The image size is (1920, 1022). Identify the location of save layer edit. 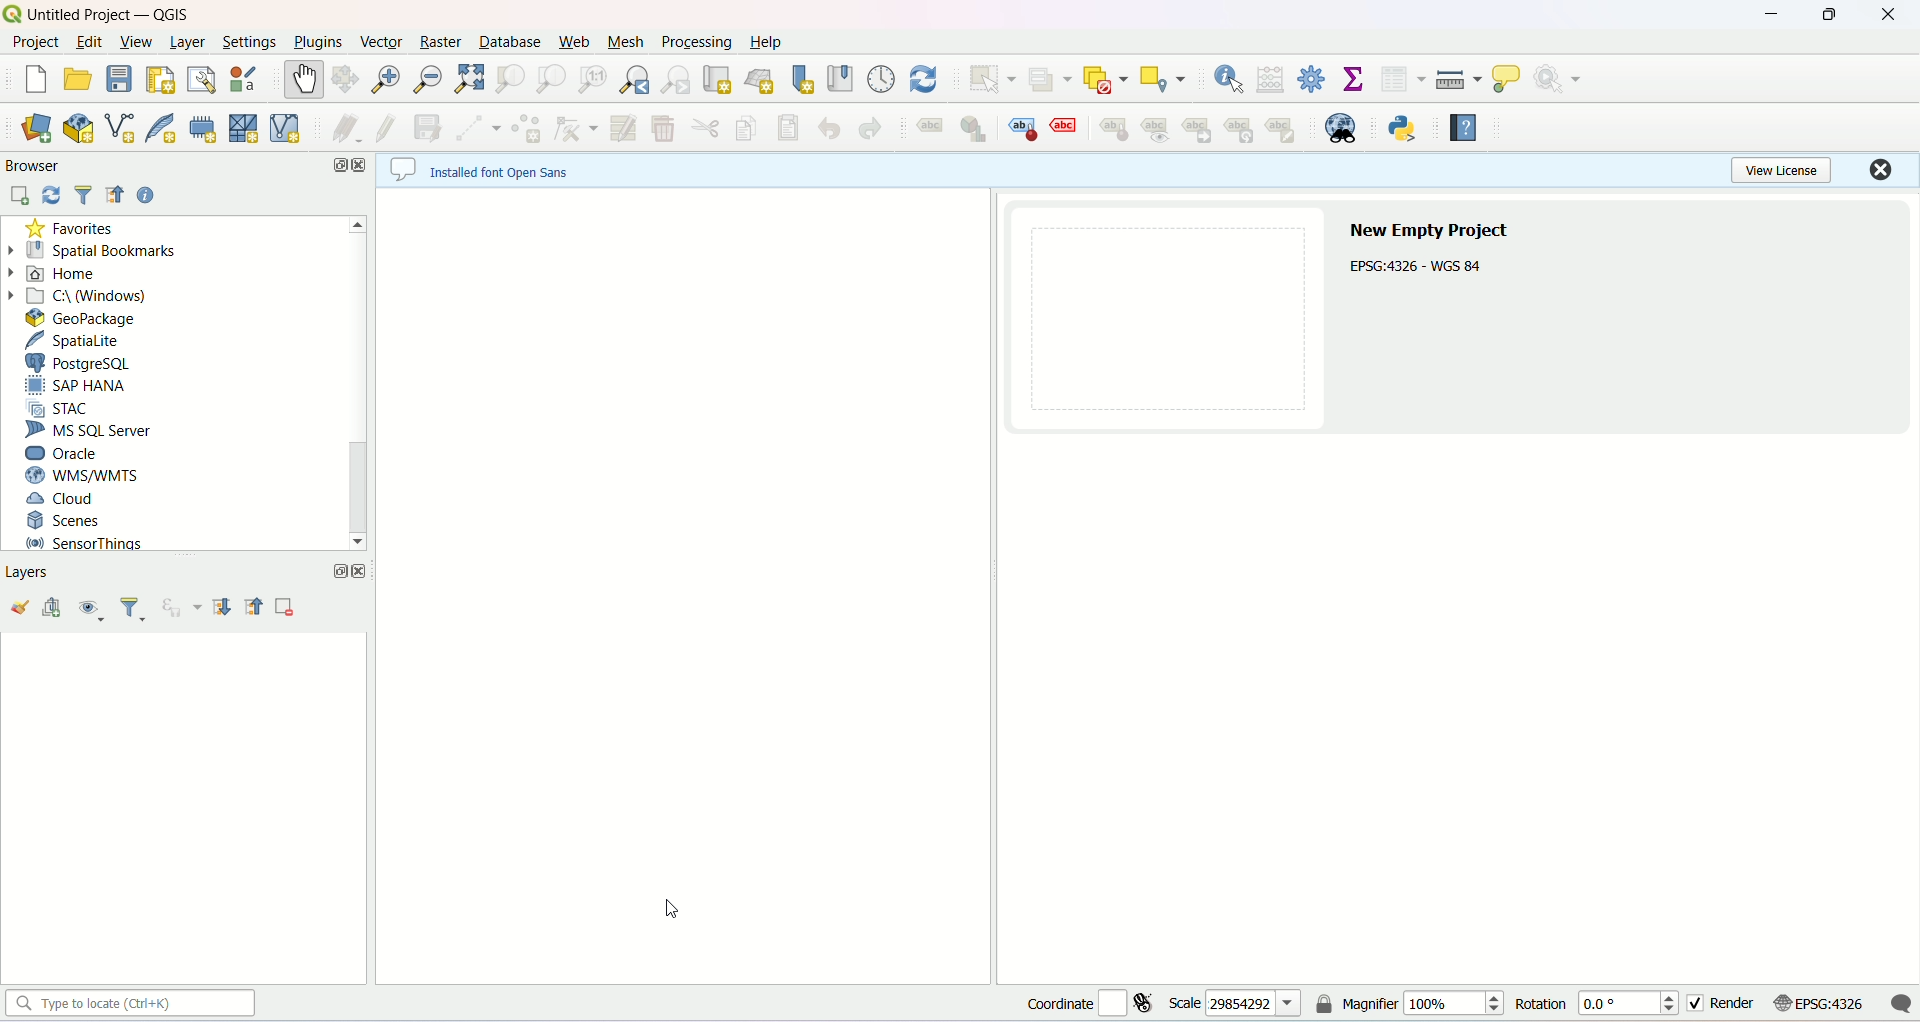
(427, 129).